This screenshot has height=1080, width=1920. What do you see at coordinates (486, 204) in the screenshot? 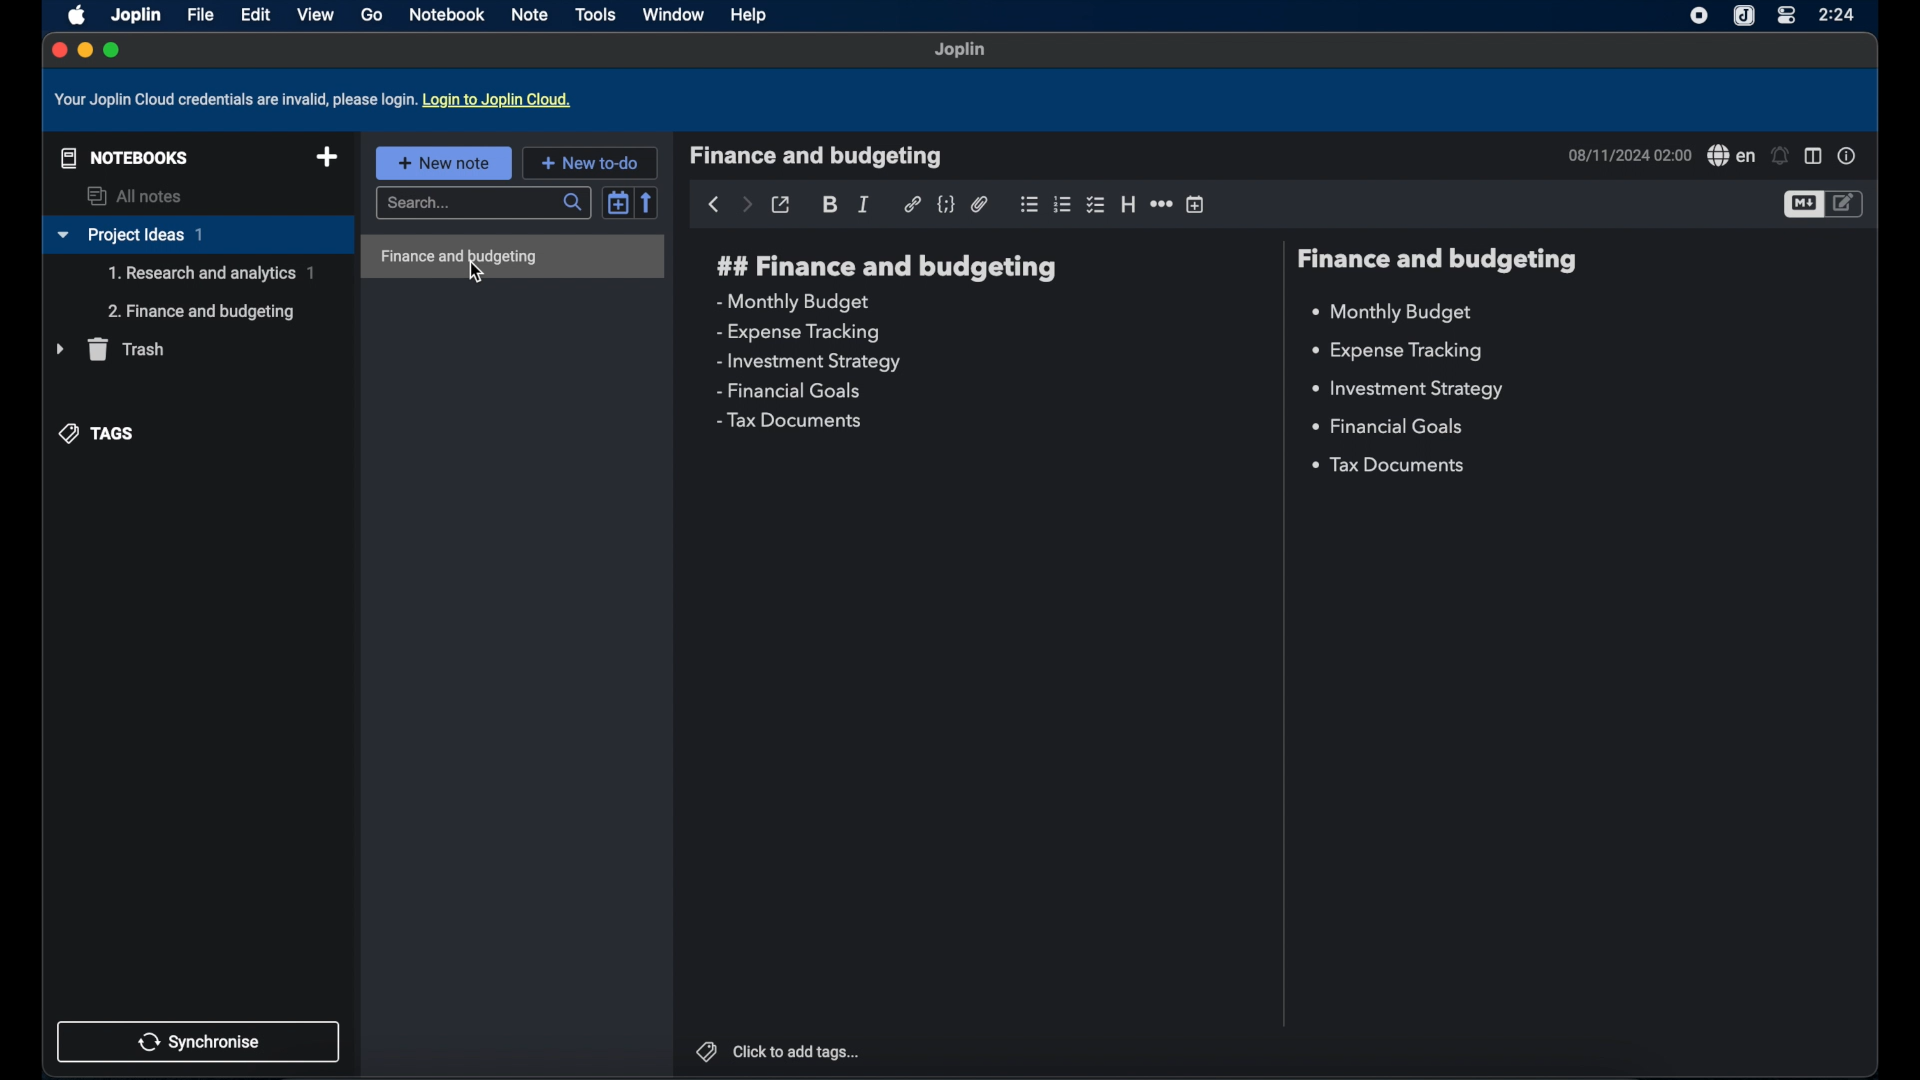
I see `search bar` at bounding box center [486, 204].